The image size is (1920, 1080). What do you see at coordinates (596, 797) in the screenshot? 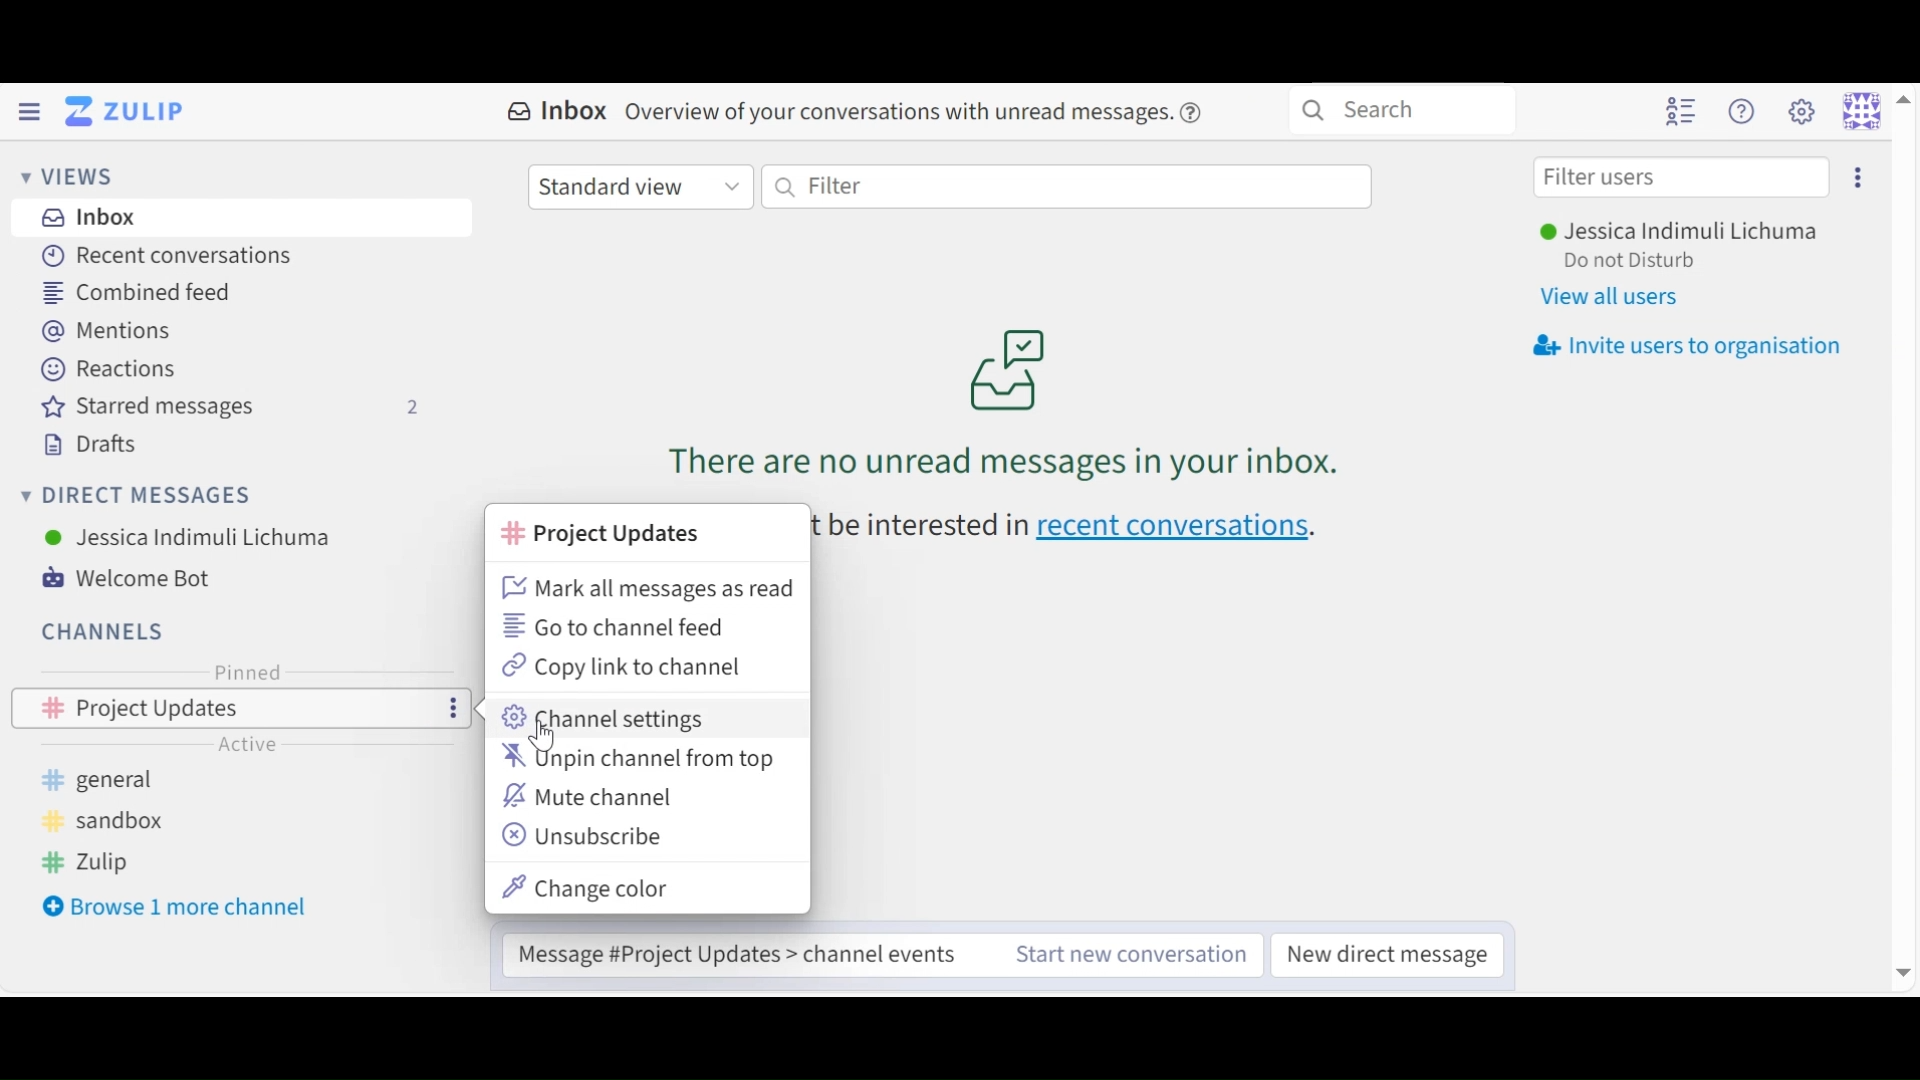
I see `Mute Channel` at bounding box center [596, 797].